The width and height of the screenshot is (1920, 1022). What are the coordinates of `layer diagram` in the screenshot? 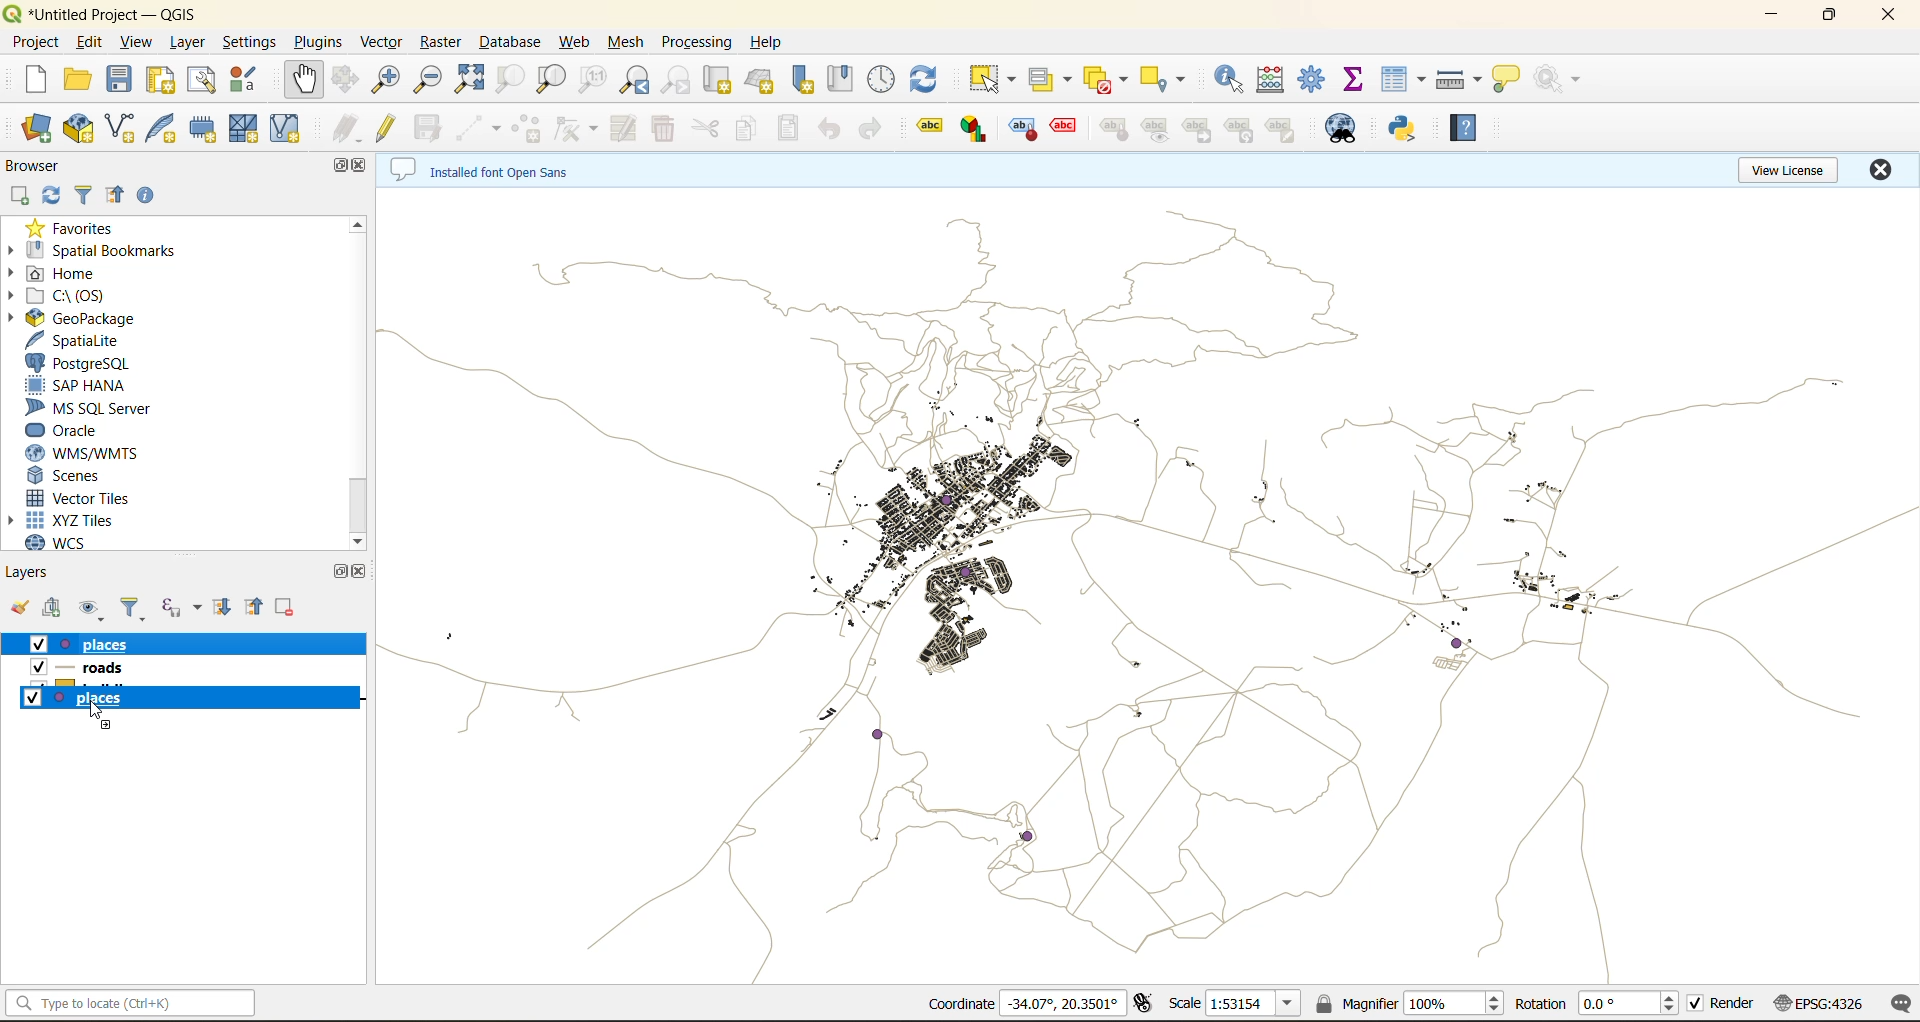 It's located at (976, 126).